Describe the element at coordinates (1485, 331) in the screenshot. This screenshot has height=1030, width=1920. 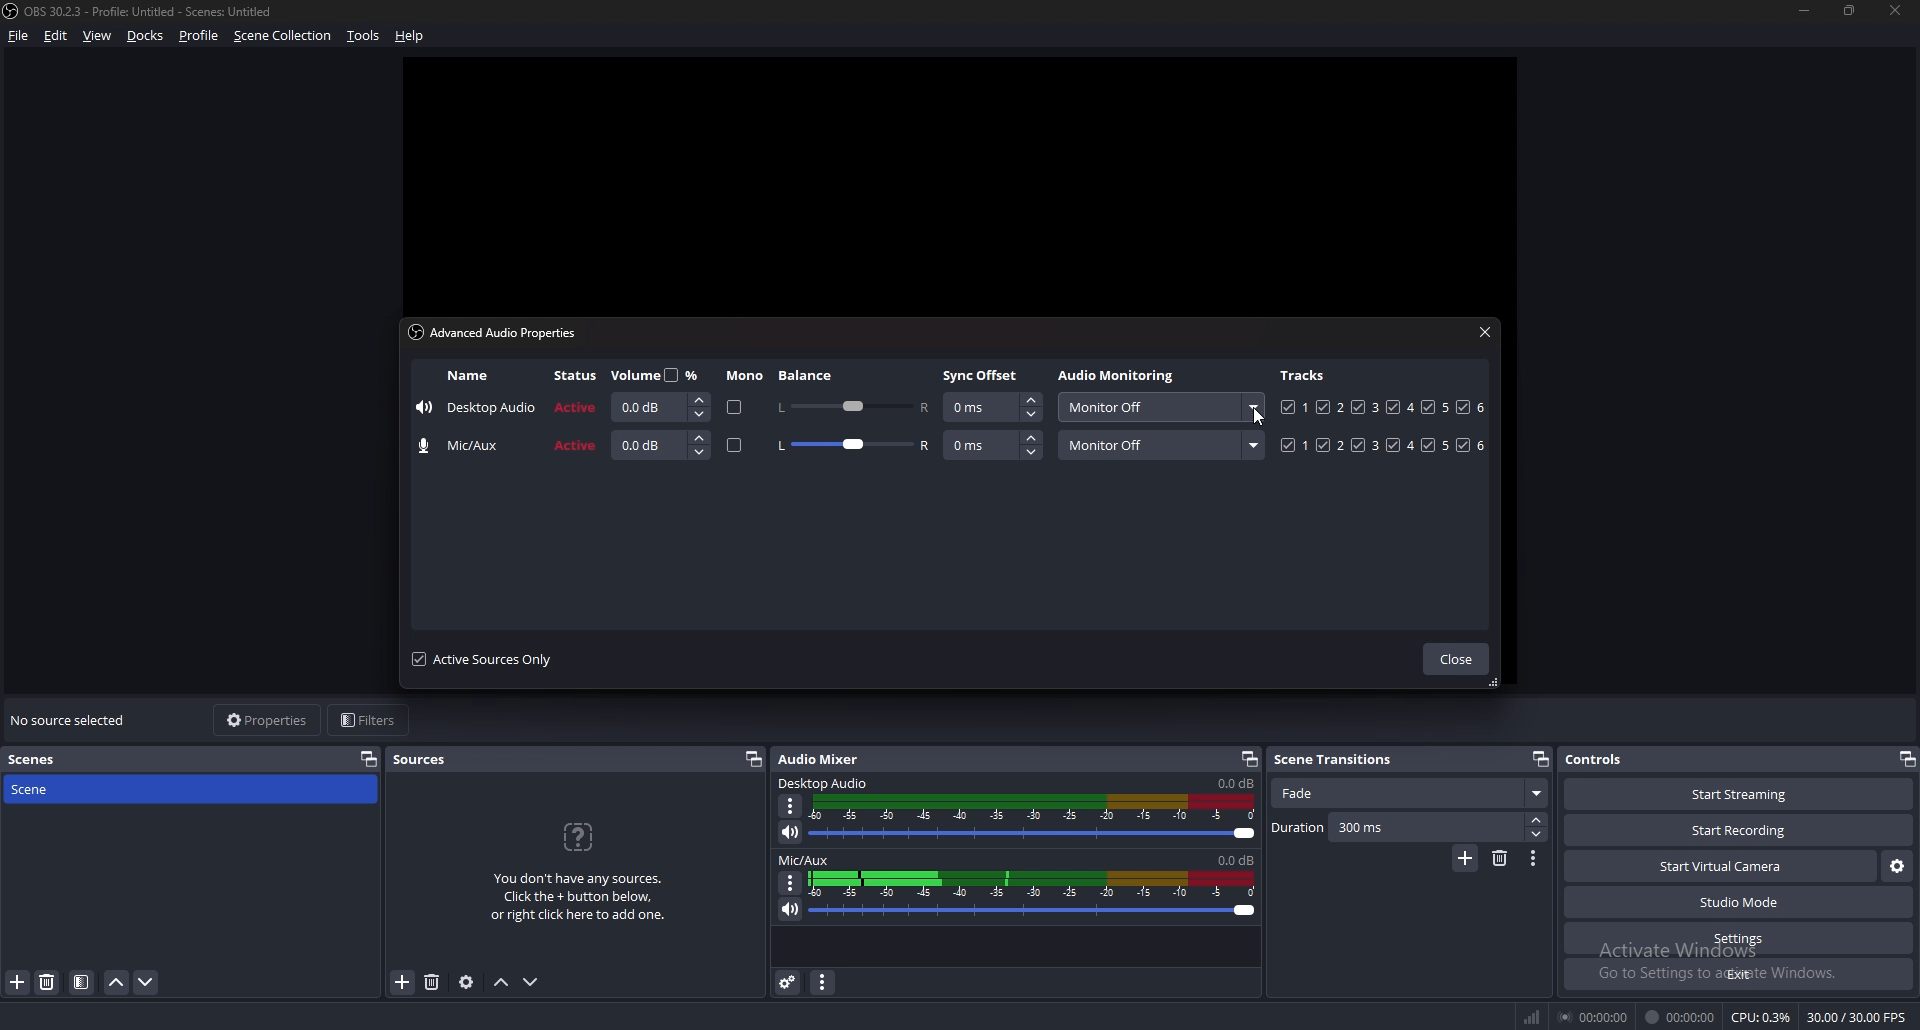
I see `close` at that location.